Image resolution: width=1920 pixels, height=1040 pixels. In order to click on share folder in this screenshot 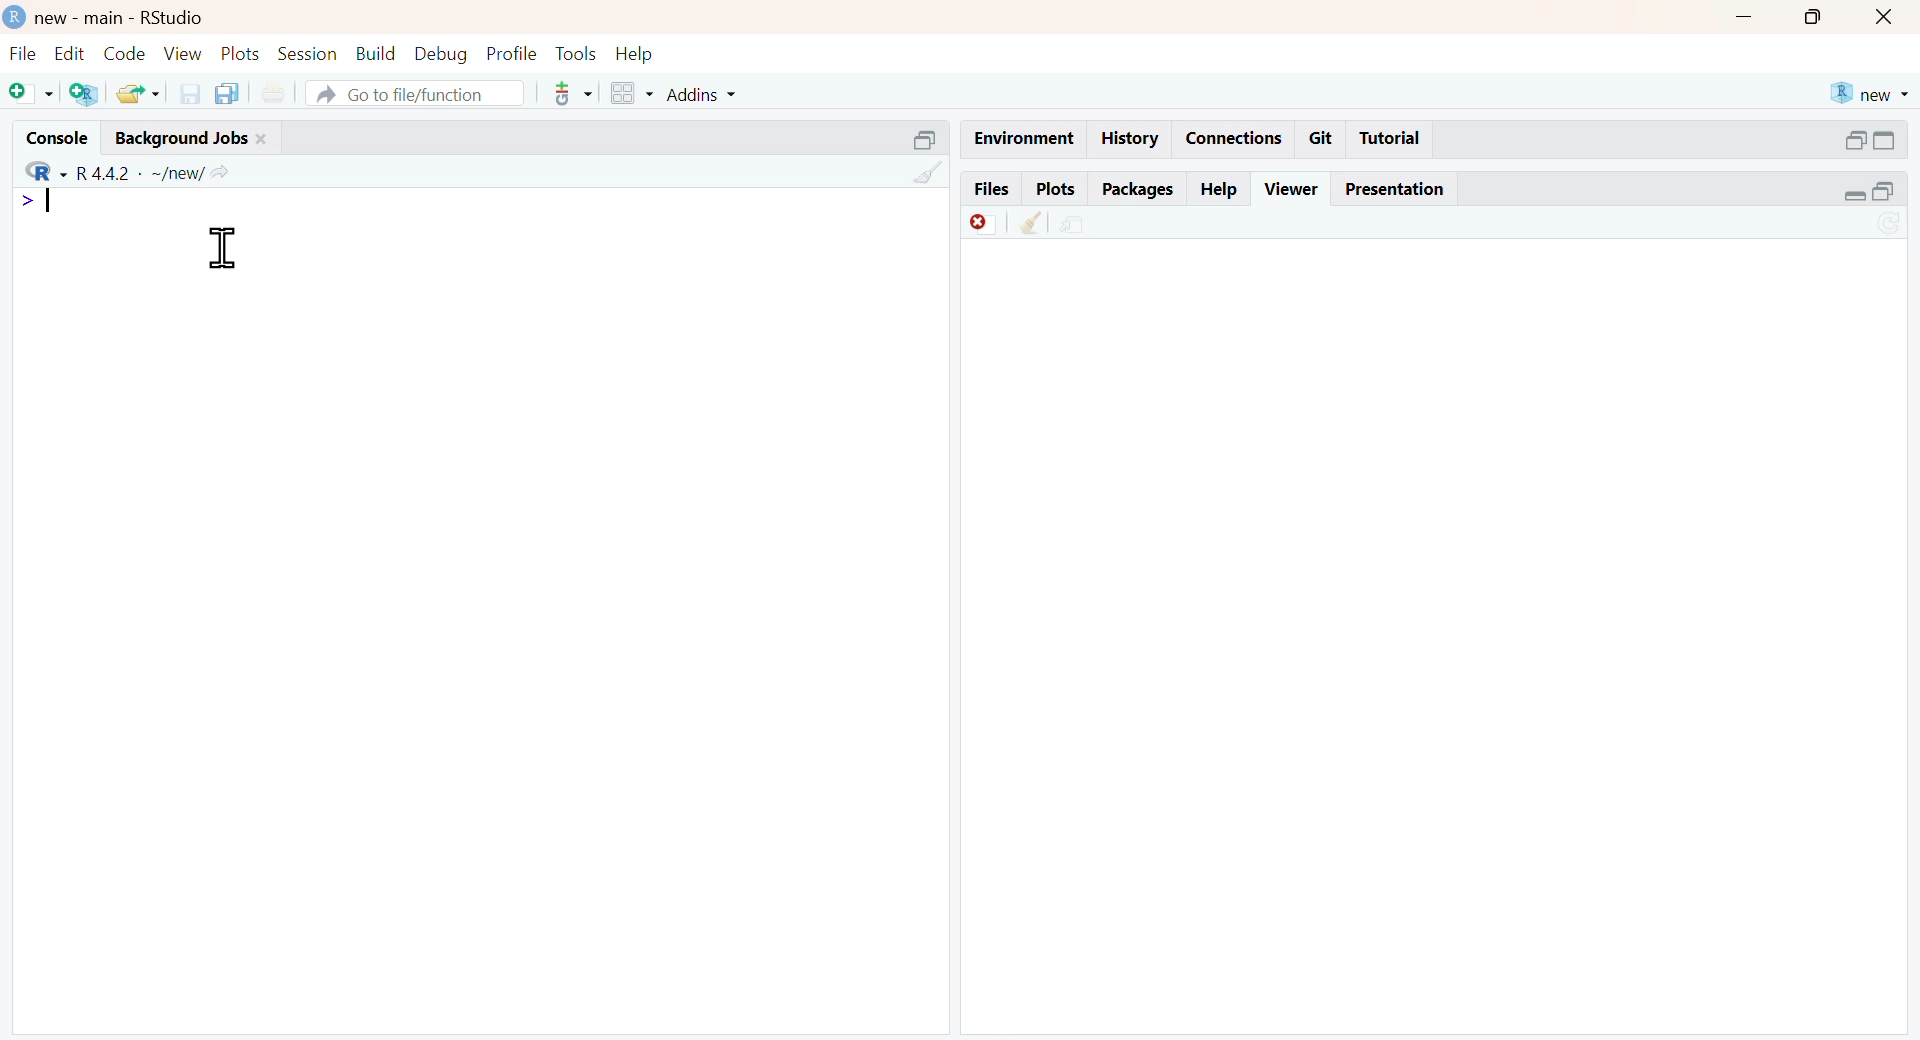, I will do `click(141, 94)`.